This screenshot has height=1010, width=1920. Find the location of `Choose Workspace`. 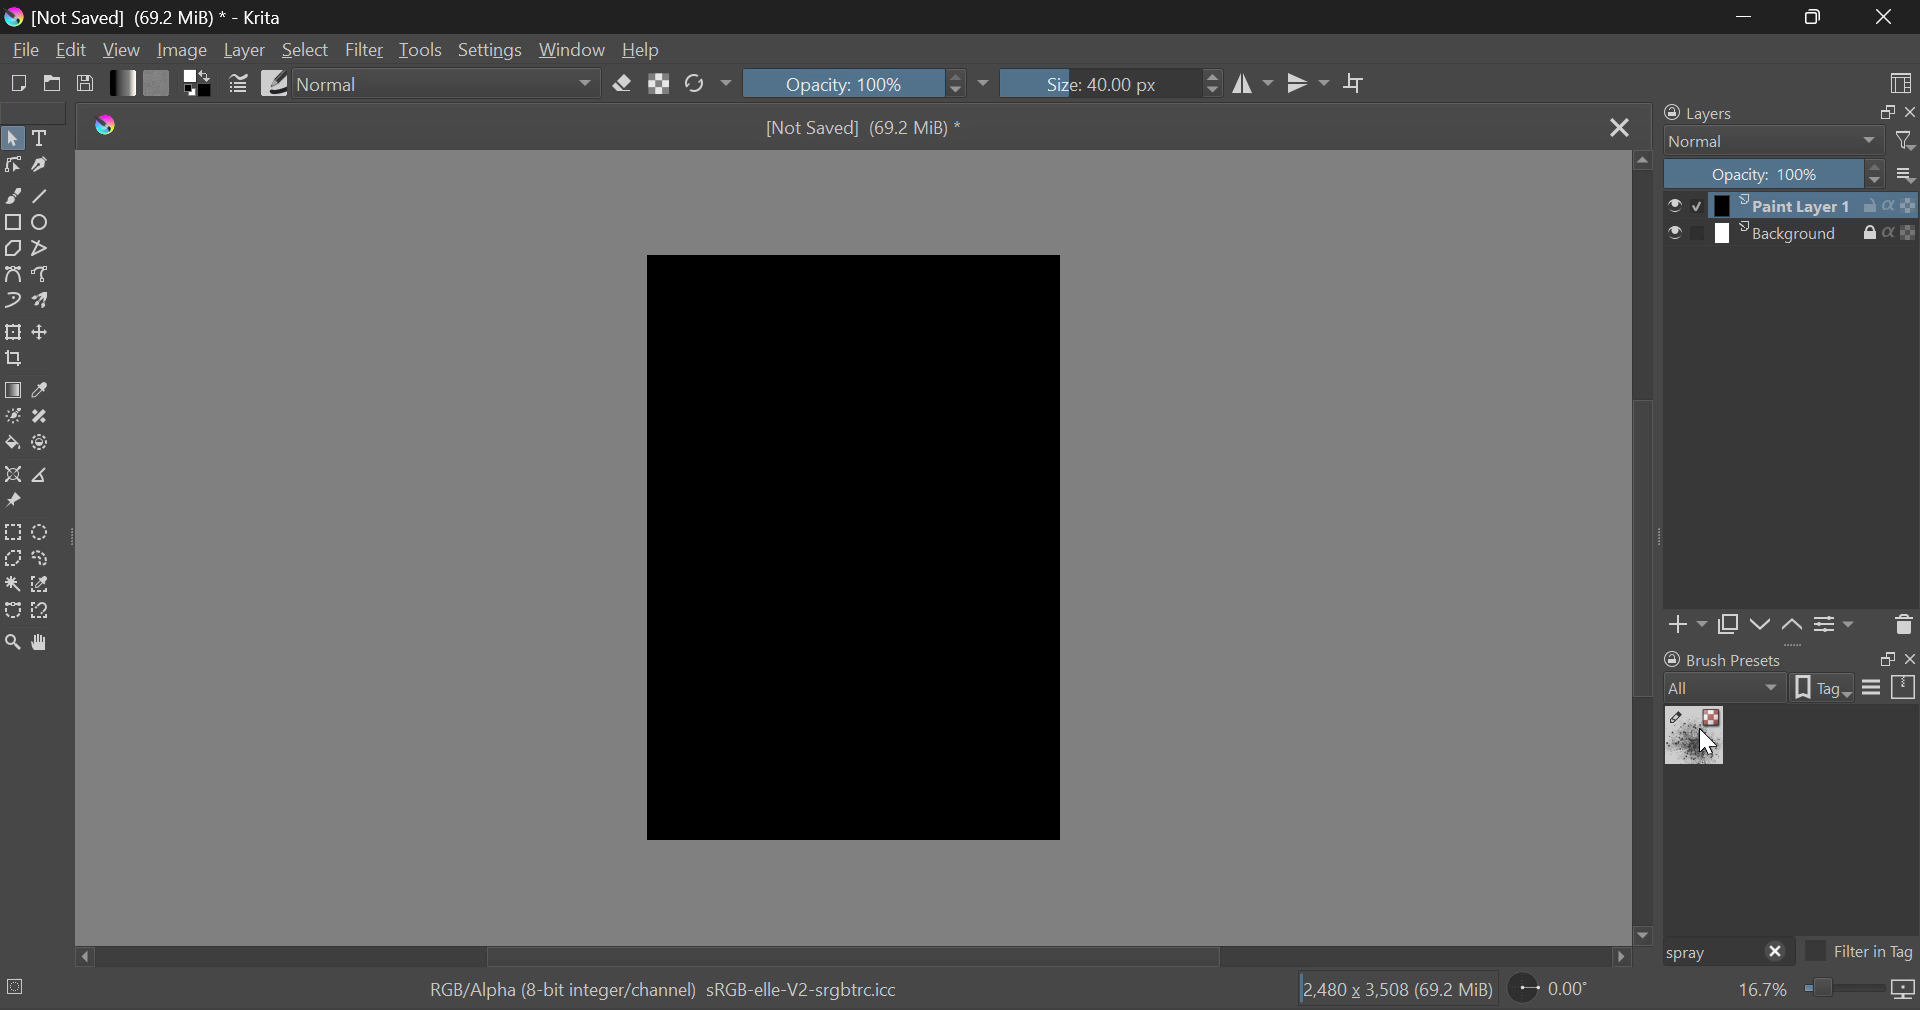

Choose Workspace is located at coordinates (1900, 82).